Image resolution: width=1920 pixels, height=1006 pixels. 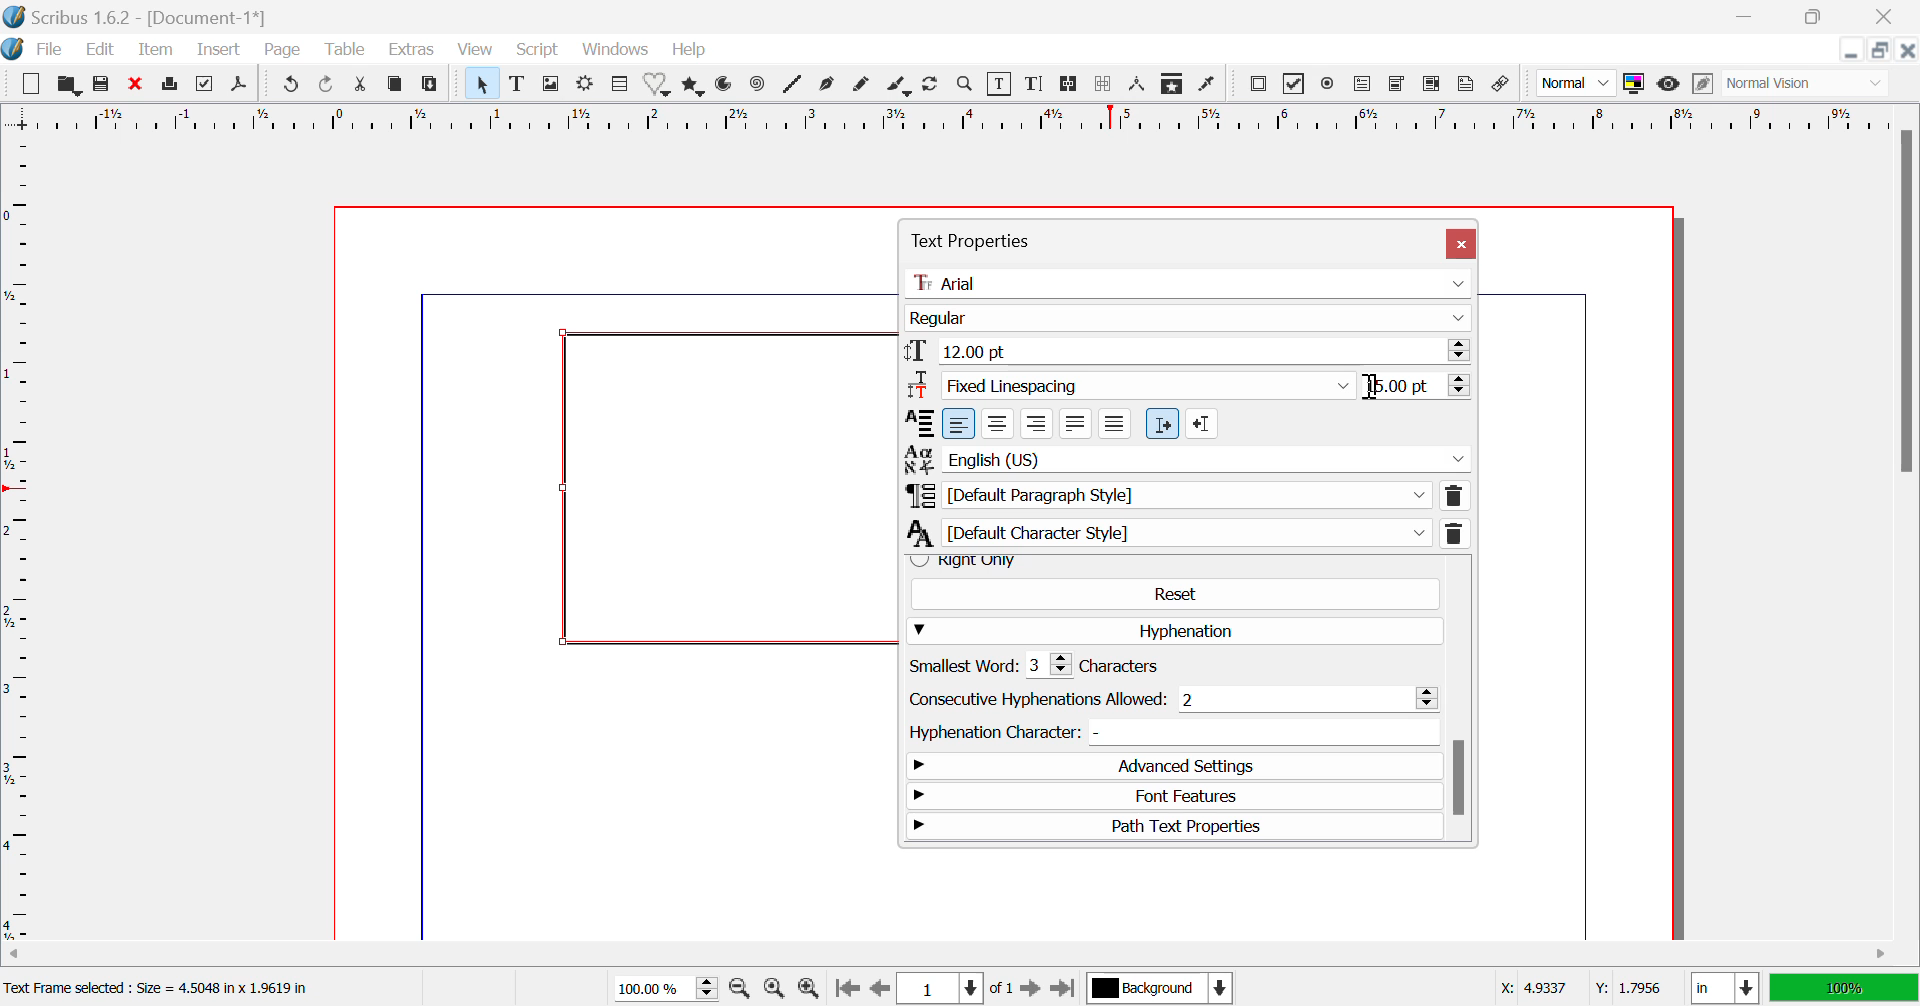 What do you see at coordinates (1468, 85) in the screenshot?
I see `Text Annotation` at bounding box center [1468, 85].